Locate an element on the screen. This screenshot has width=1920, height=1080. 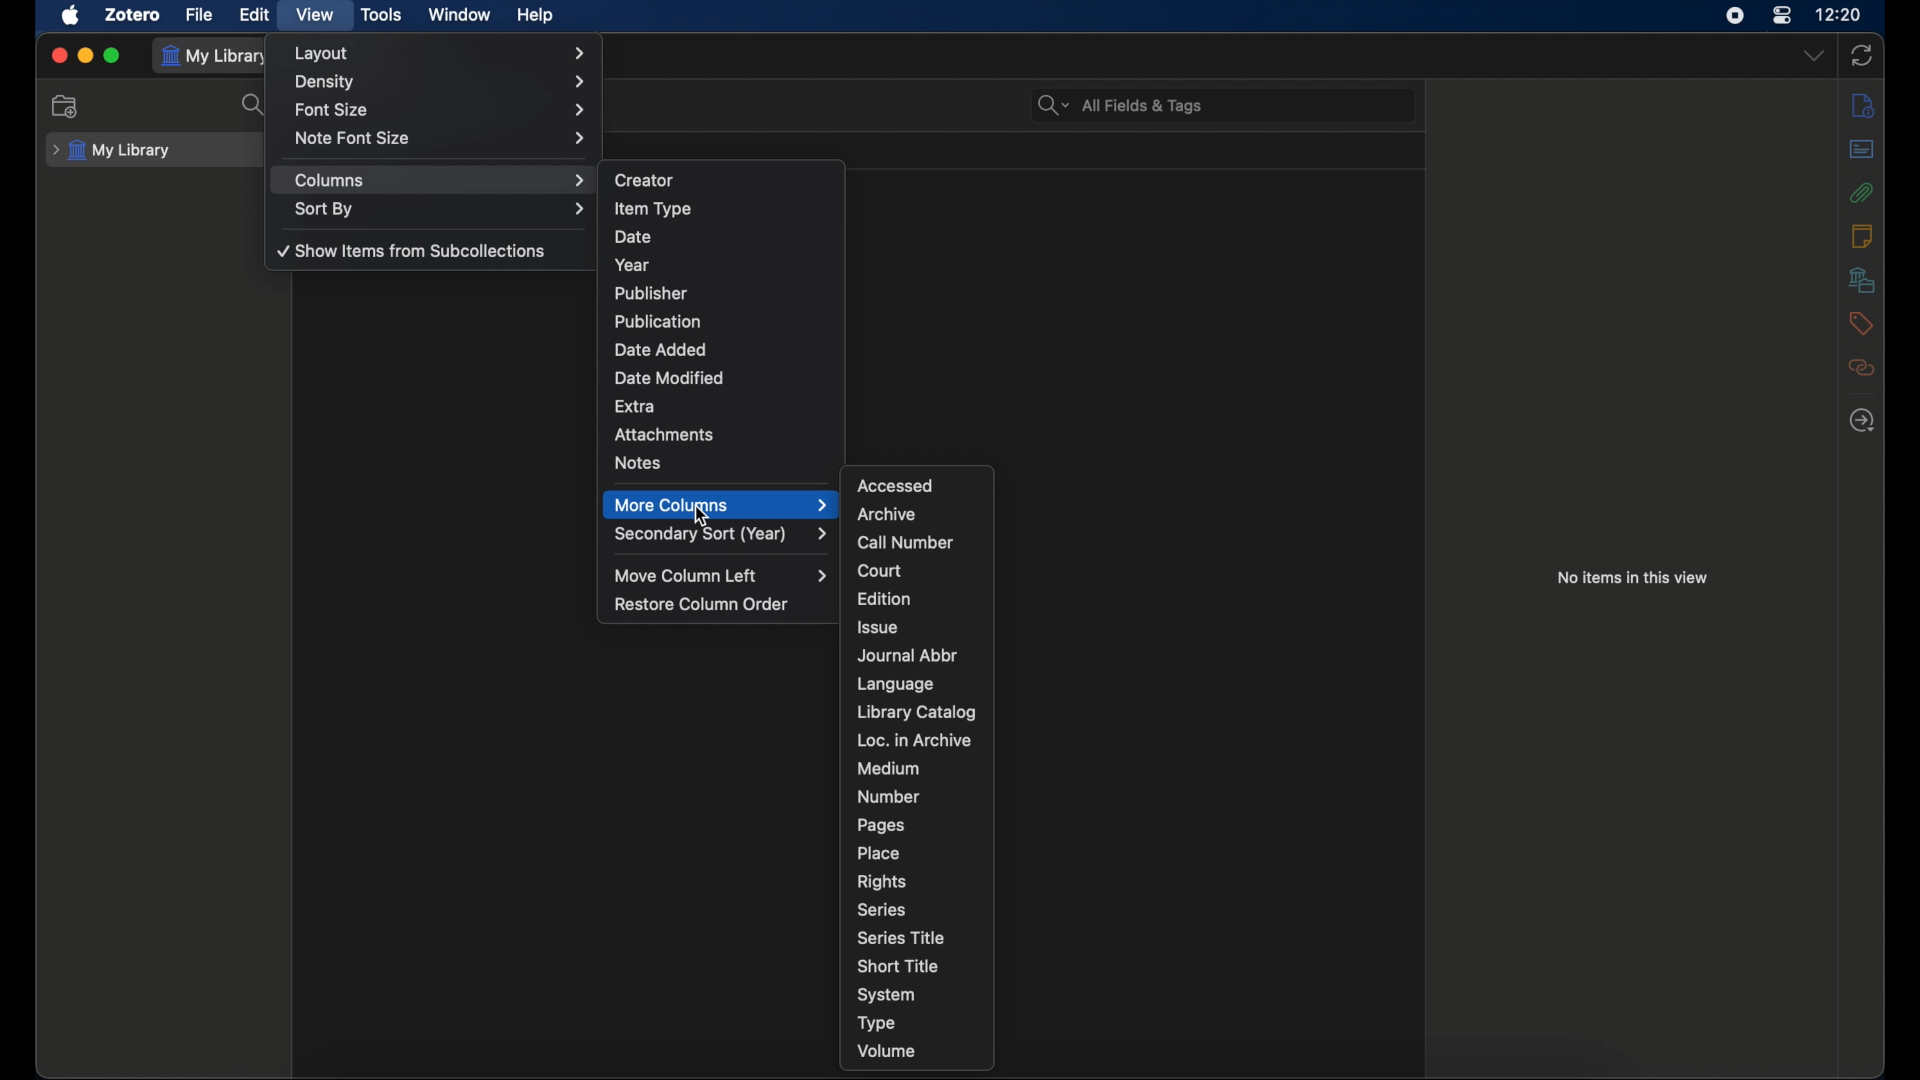
my library is located at coordinates (217, 57).